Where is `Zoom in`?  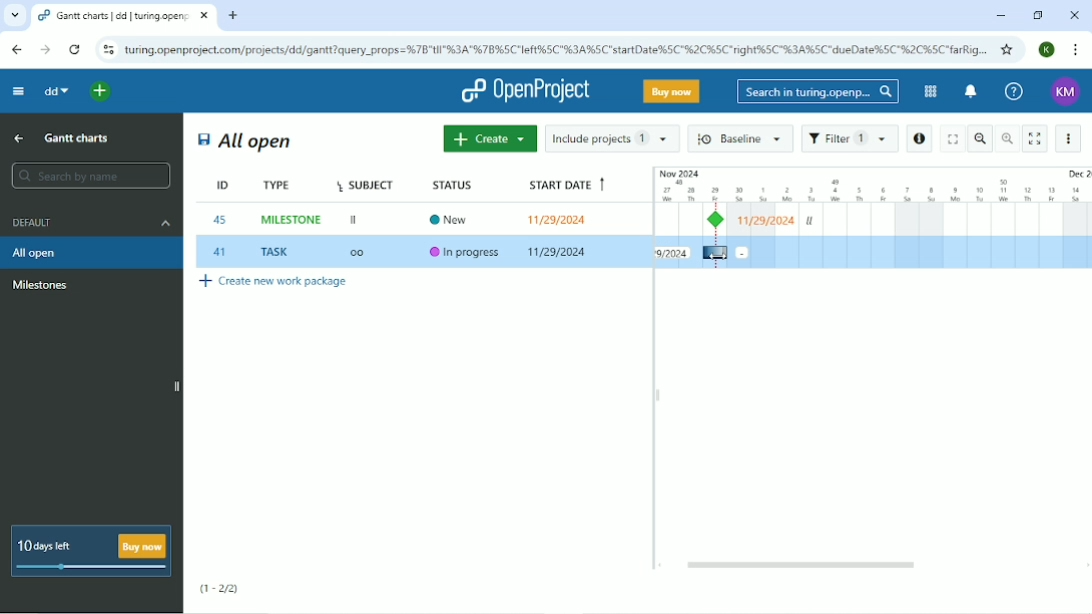 Zoom in is located at coordinates (1007, 138).